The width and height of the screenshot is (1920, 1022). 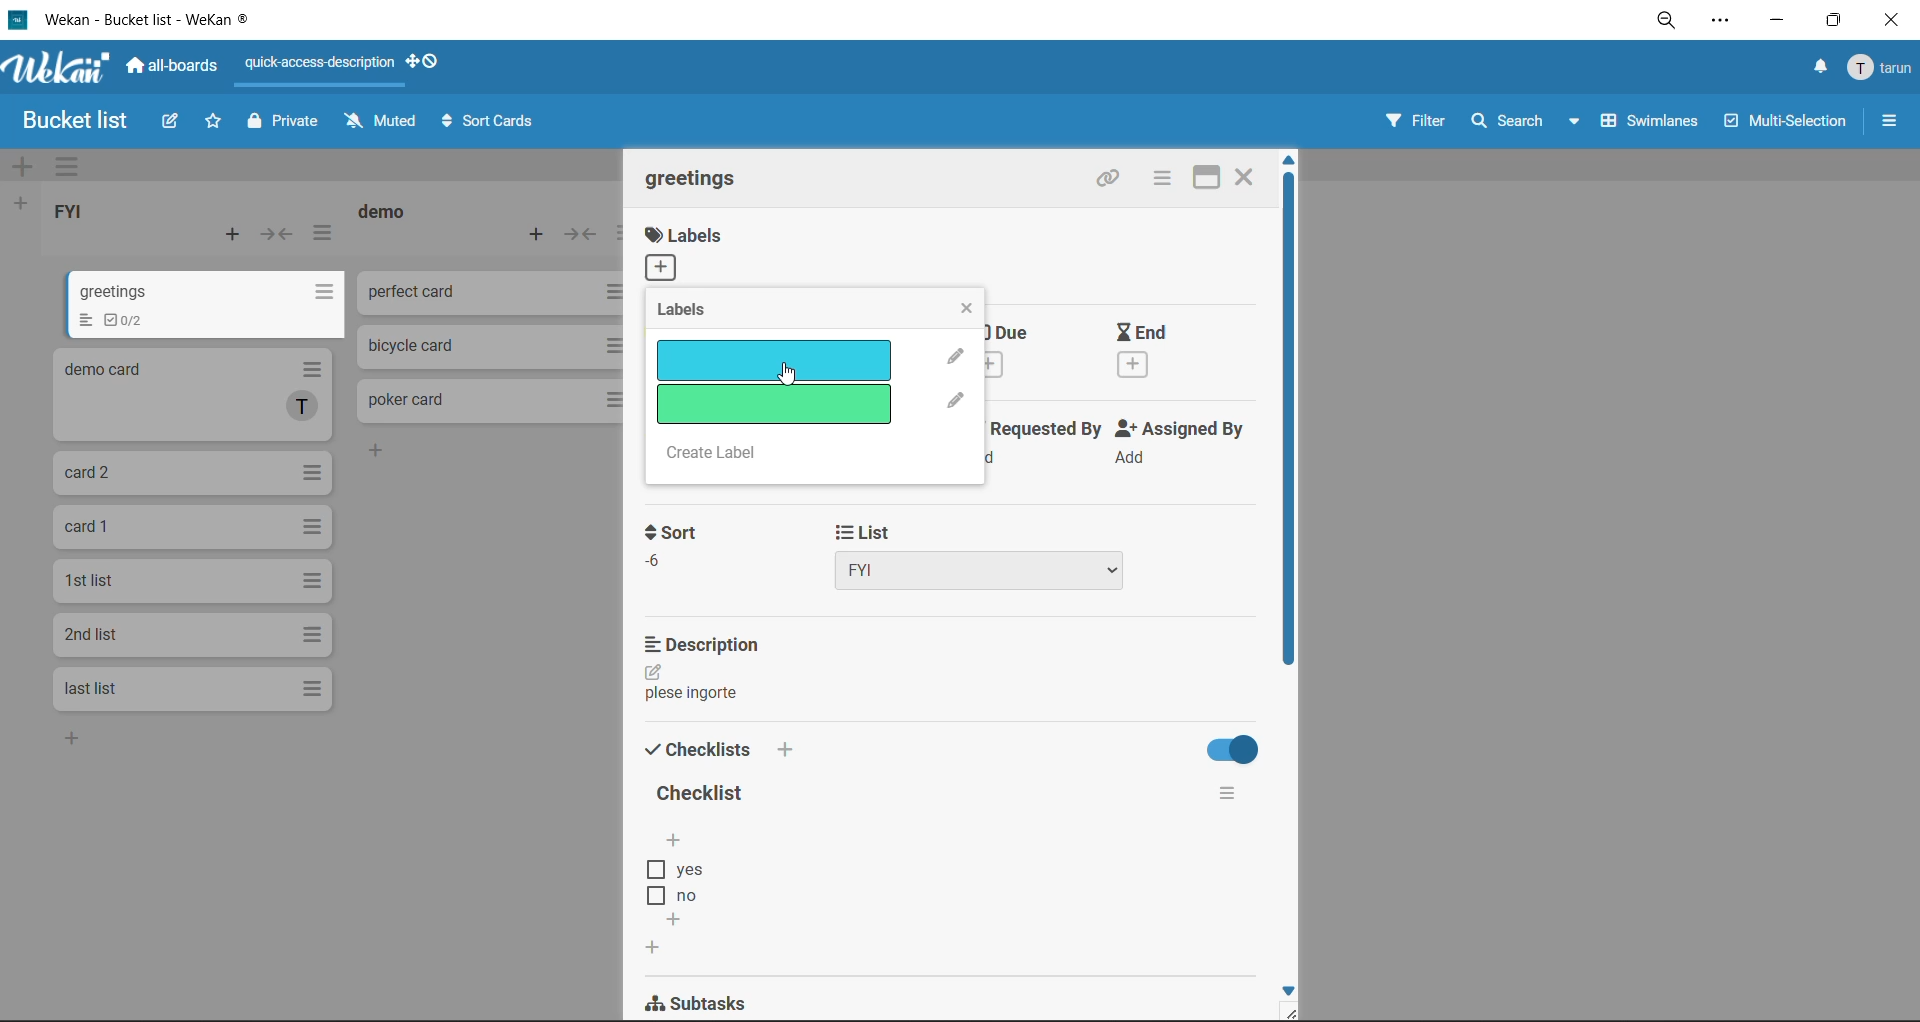 I want to click on all boards, so click(x=173, y=69).